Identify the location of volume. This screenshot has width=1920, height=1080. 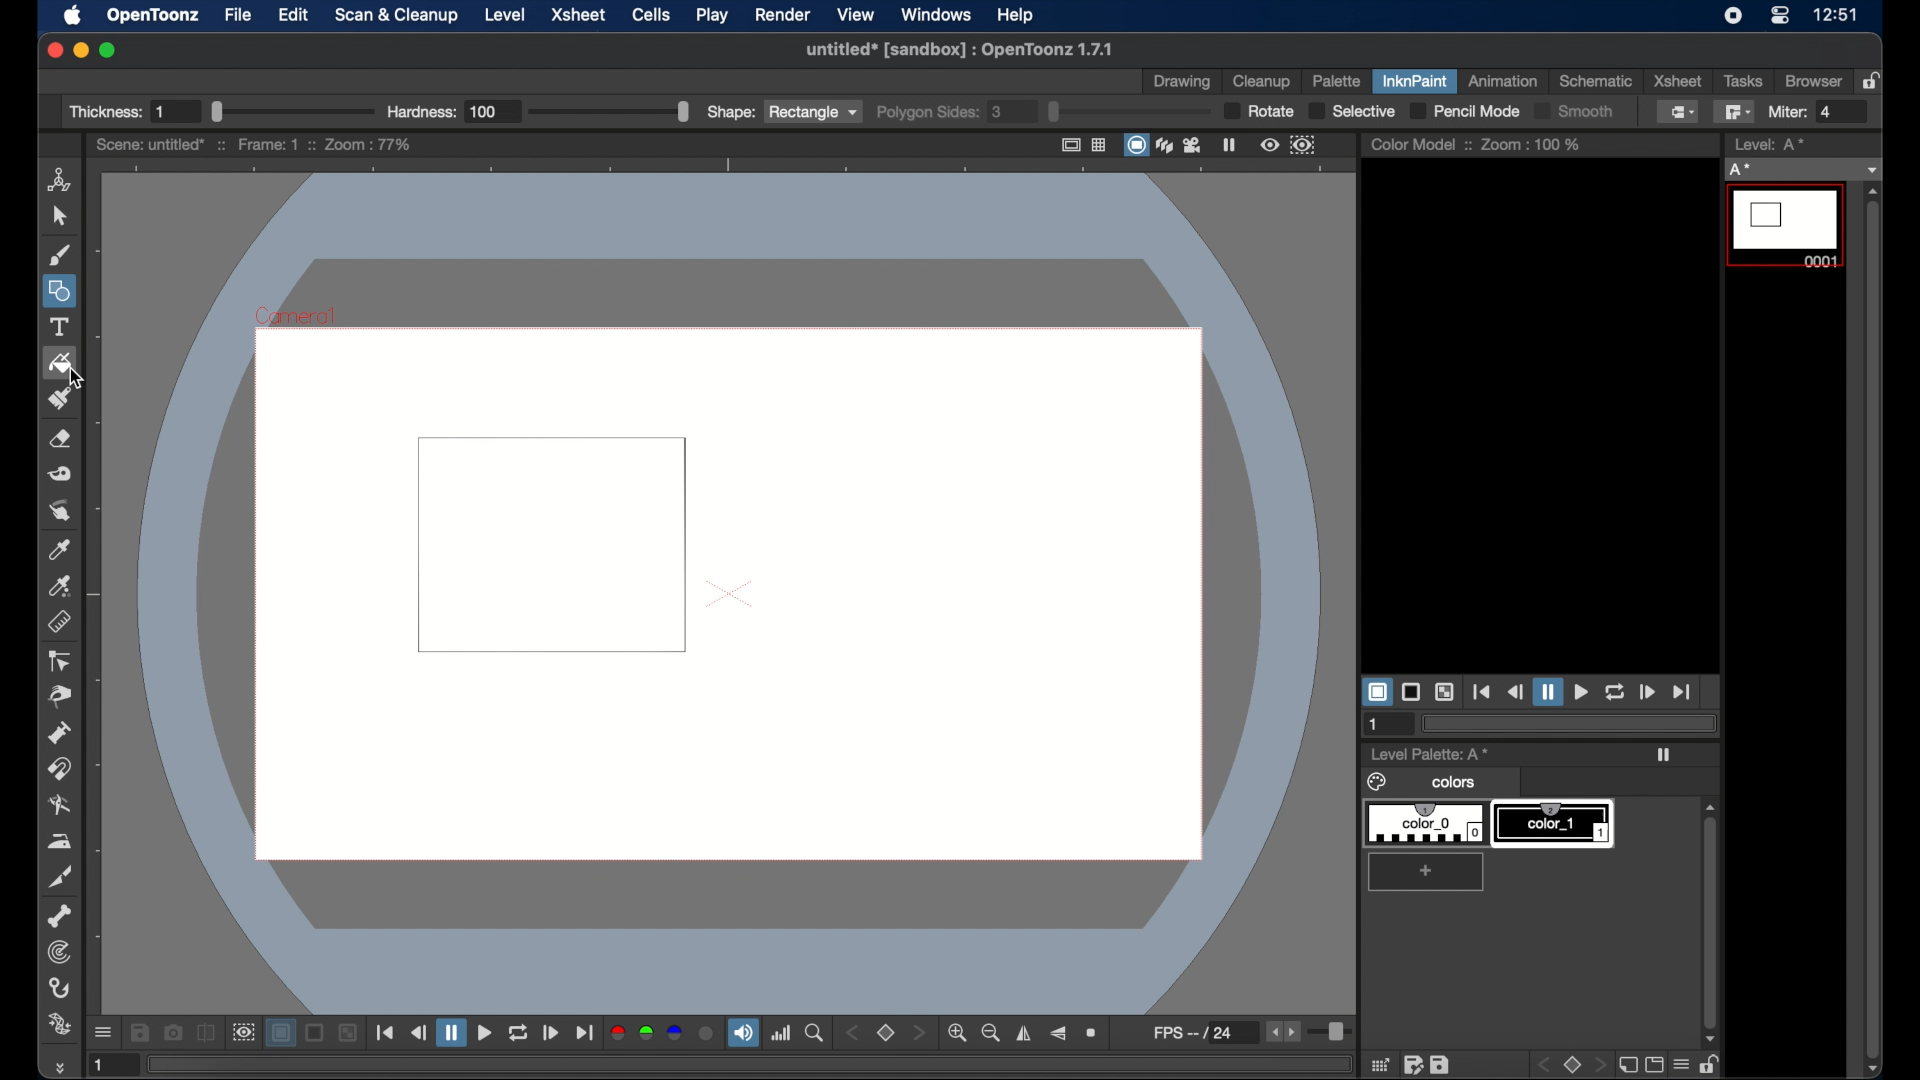
(743, 1032).